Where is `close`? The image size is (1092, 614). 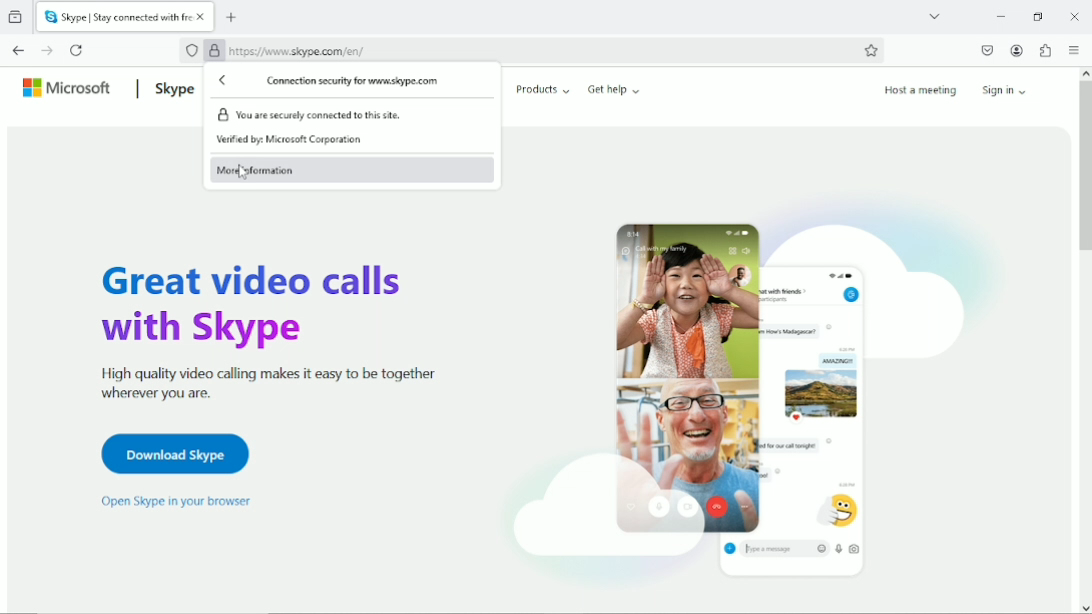
close is located at coordinates (1075, 16).